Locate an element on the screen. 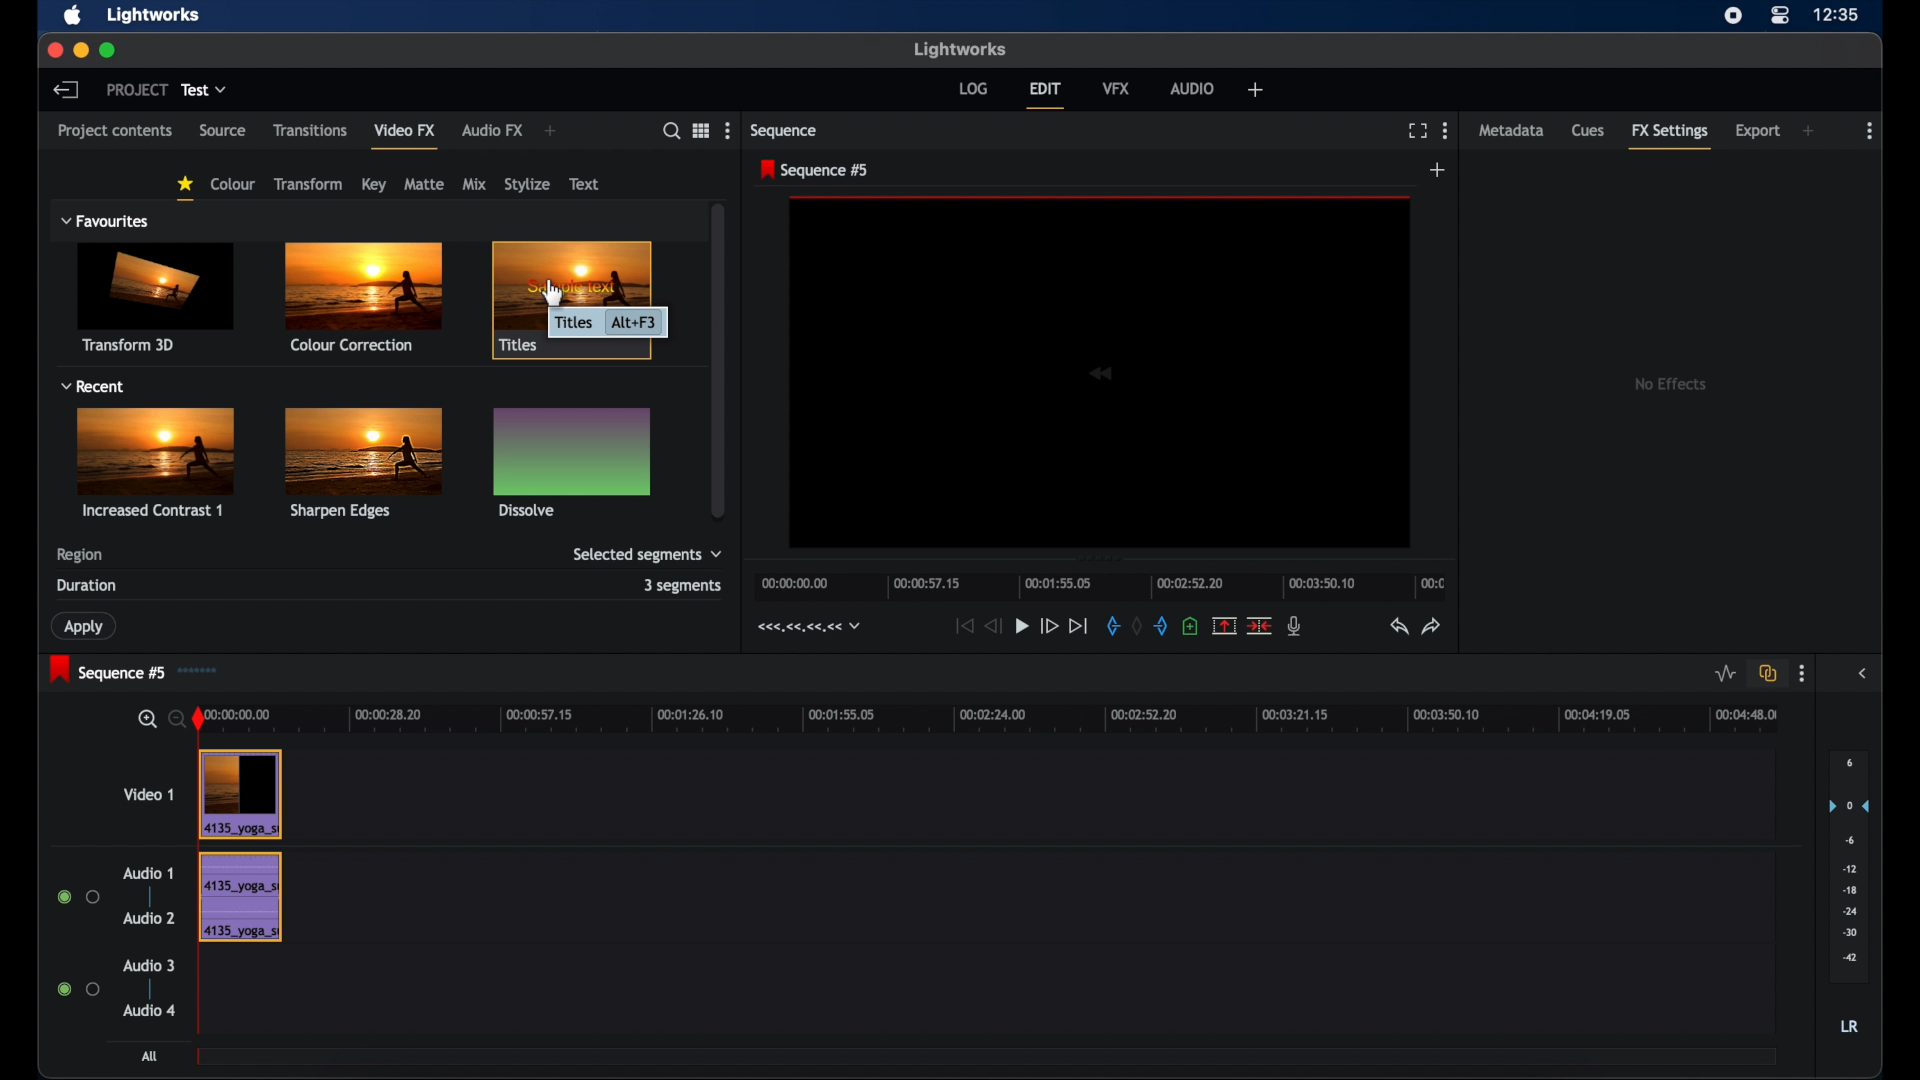 This screenshot has height=1080, width=1920. screen recorder icon is located at coordinates (1733, 16).